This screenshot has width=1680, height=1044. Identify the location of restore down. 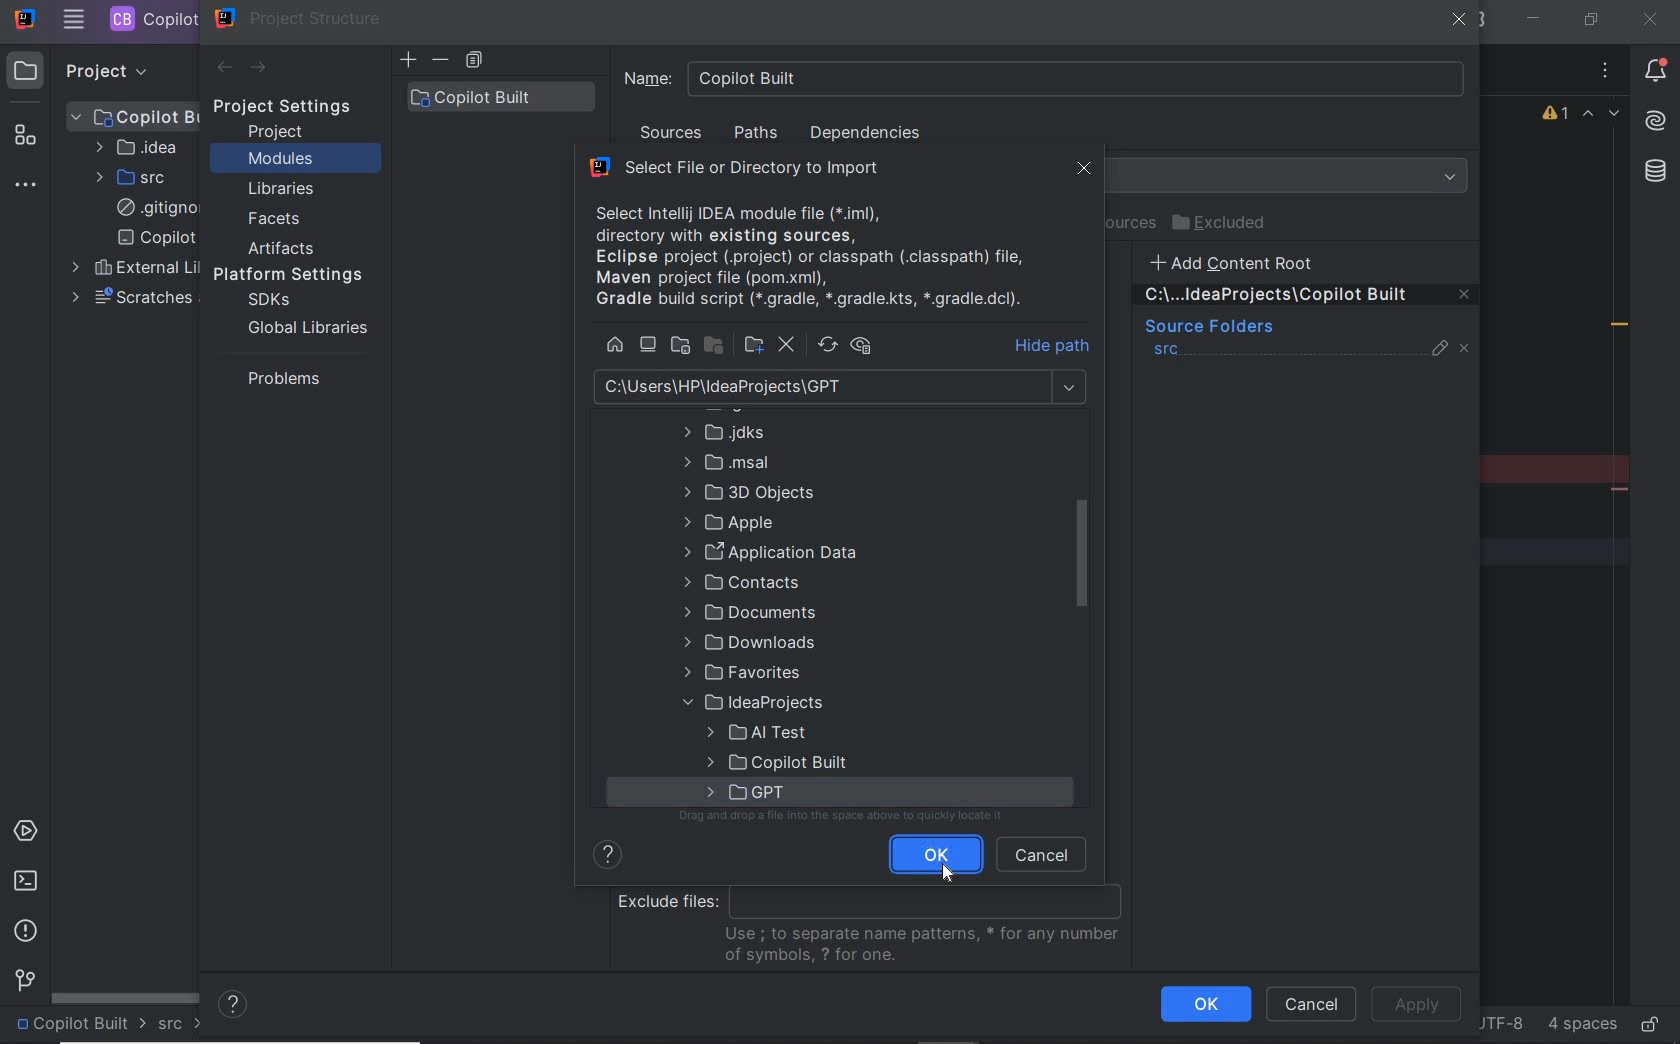
(1589, 19).